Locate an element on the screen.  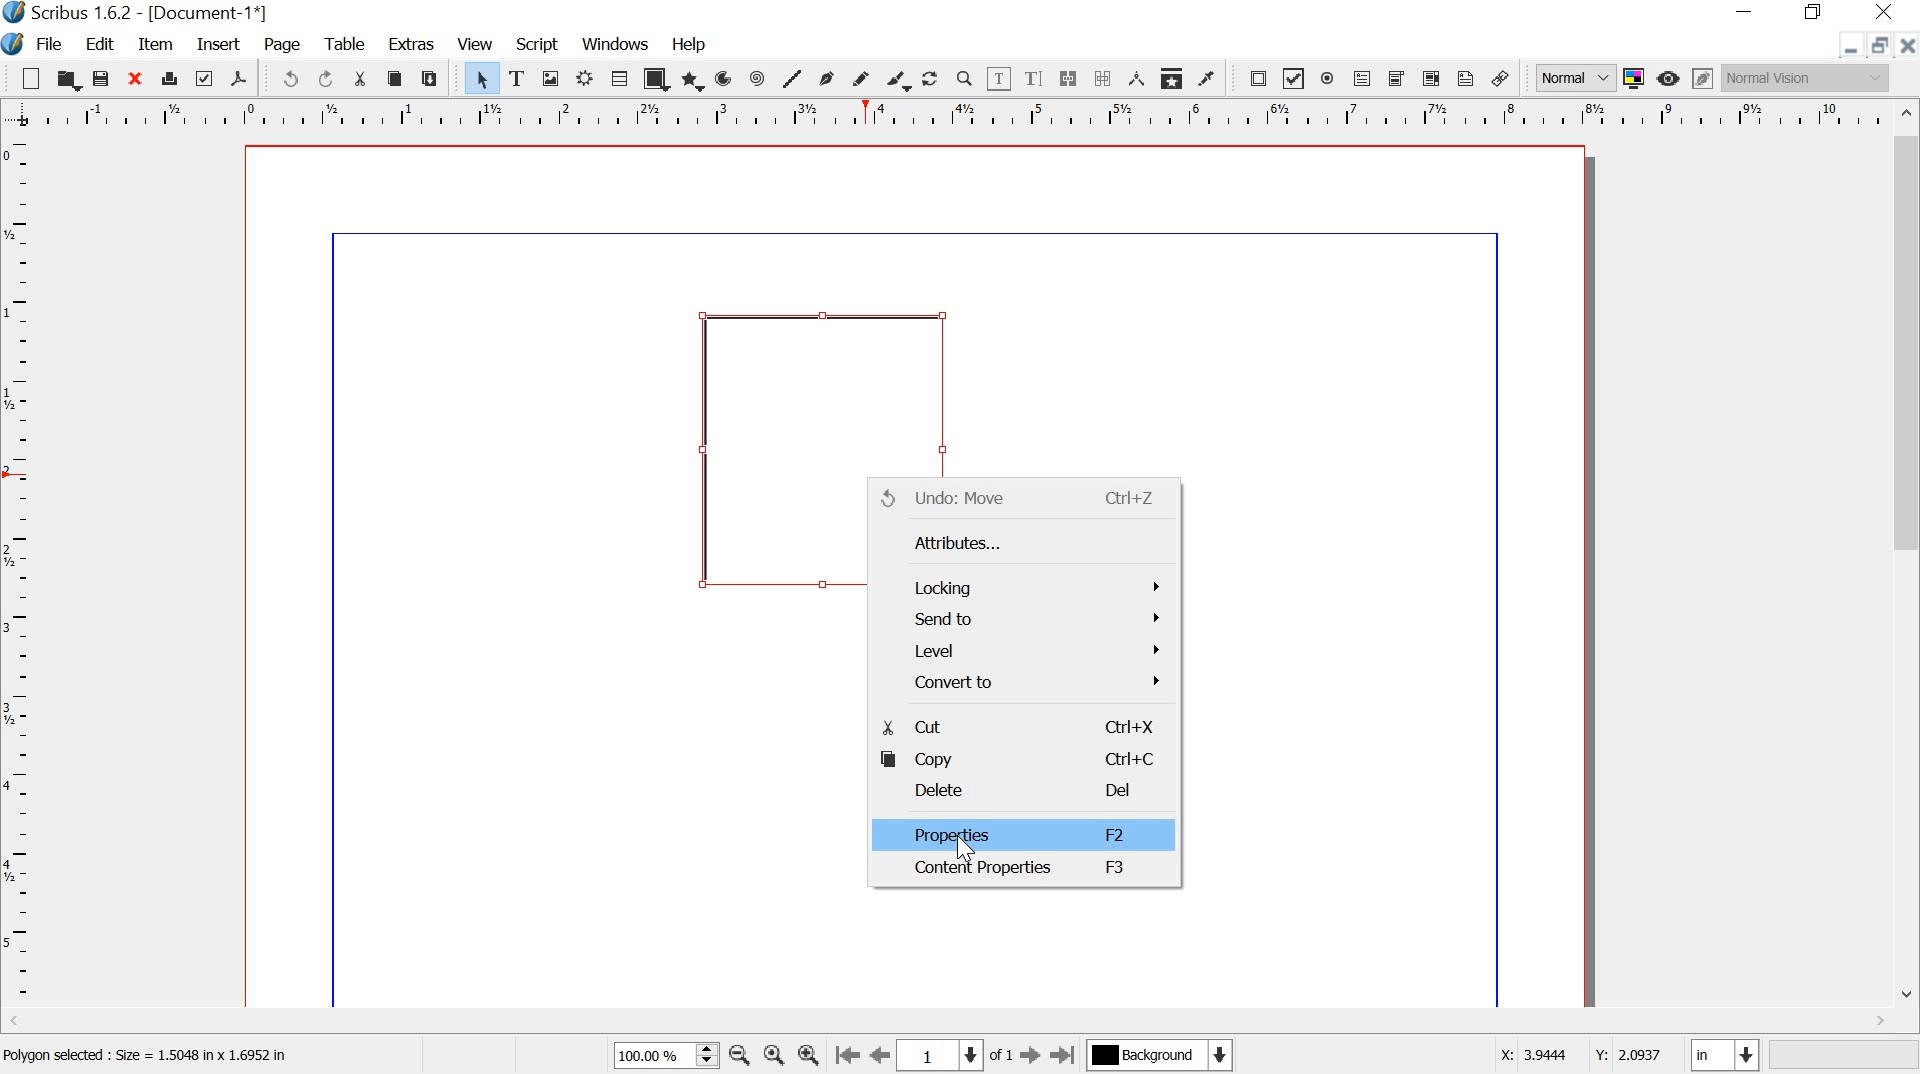
measurements is located at coordinates (1138, 80).